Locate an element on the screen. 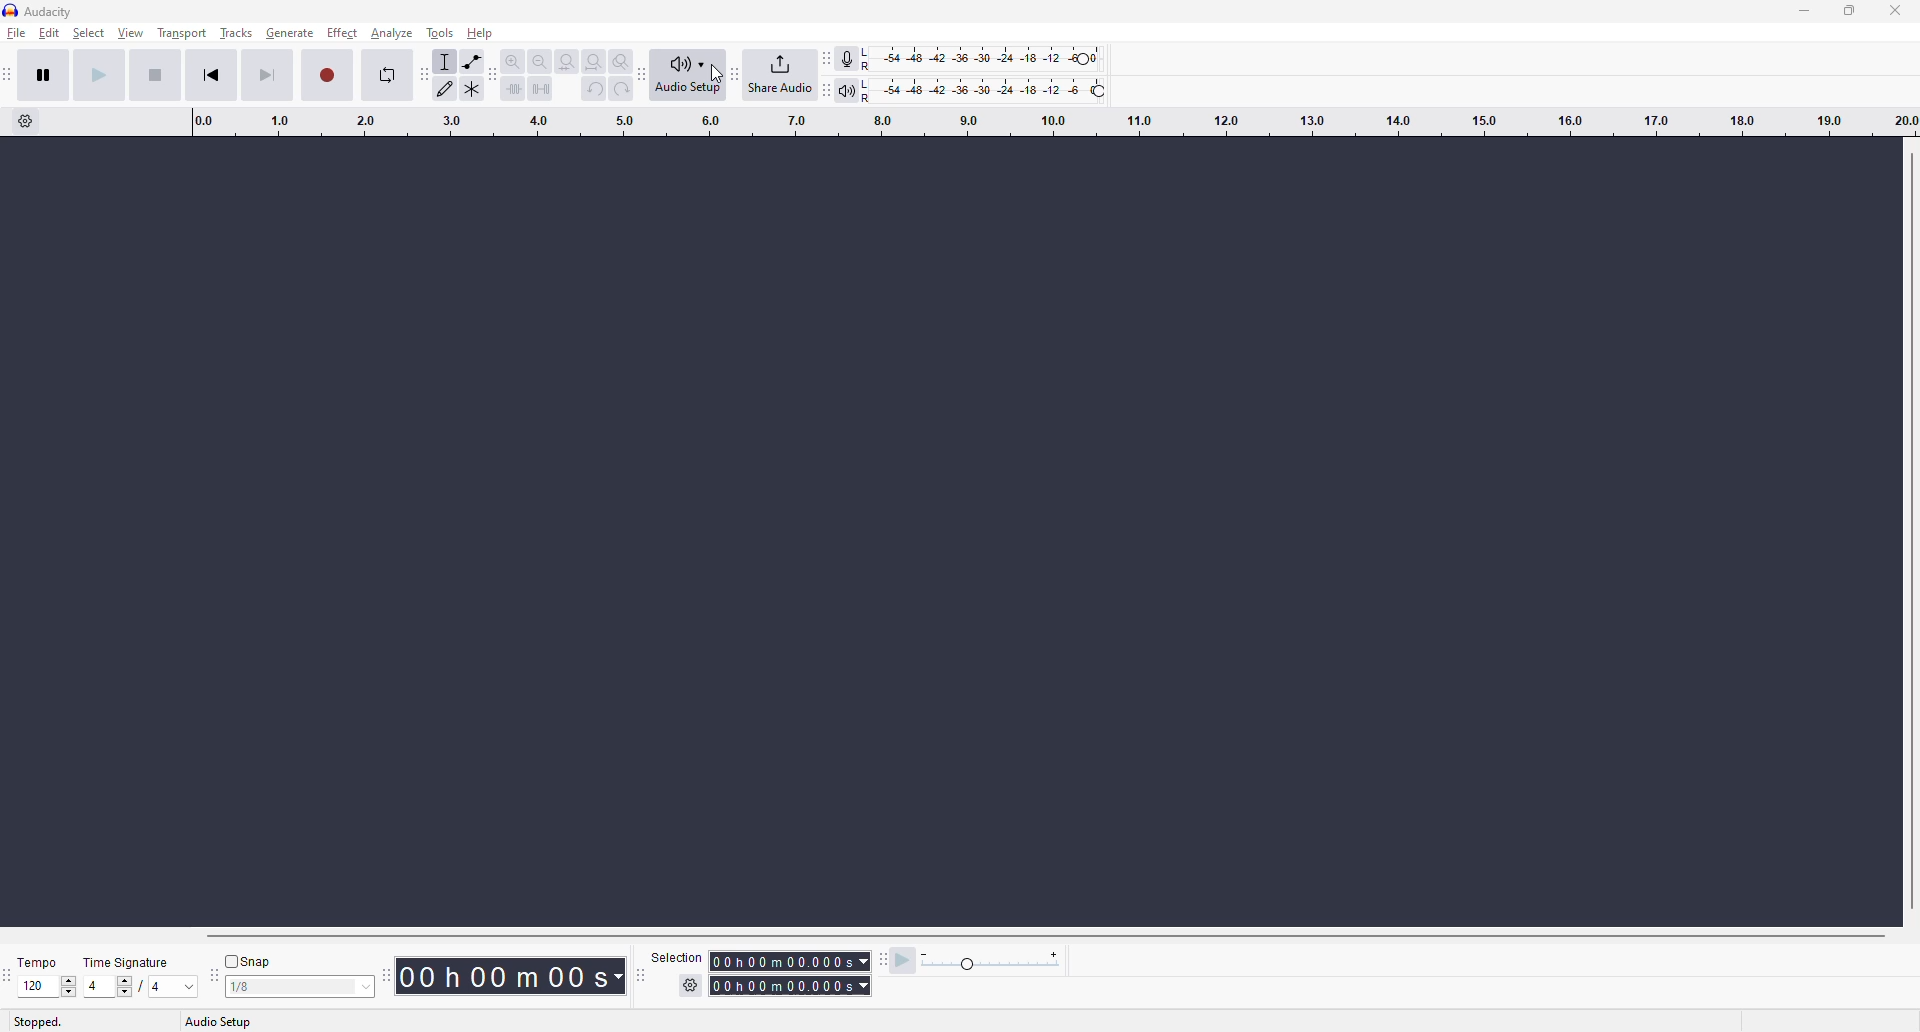 This screenshot has width=1920, height=1032. values is located at coordinates (98, 989).